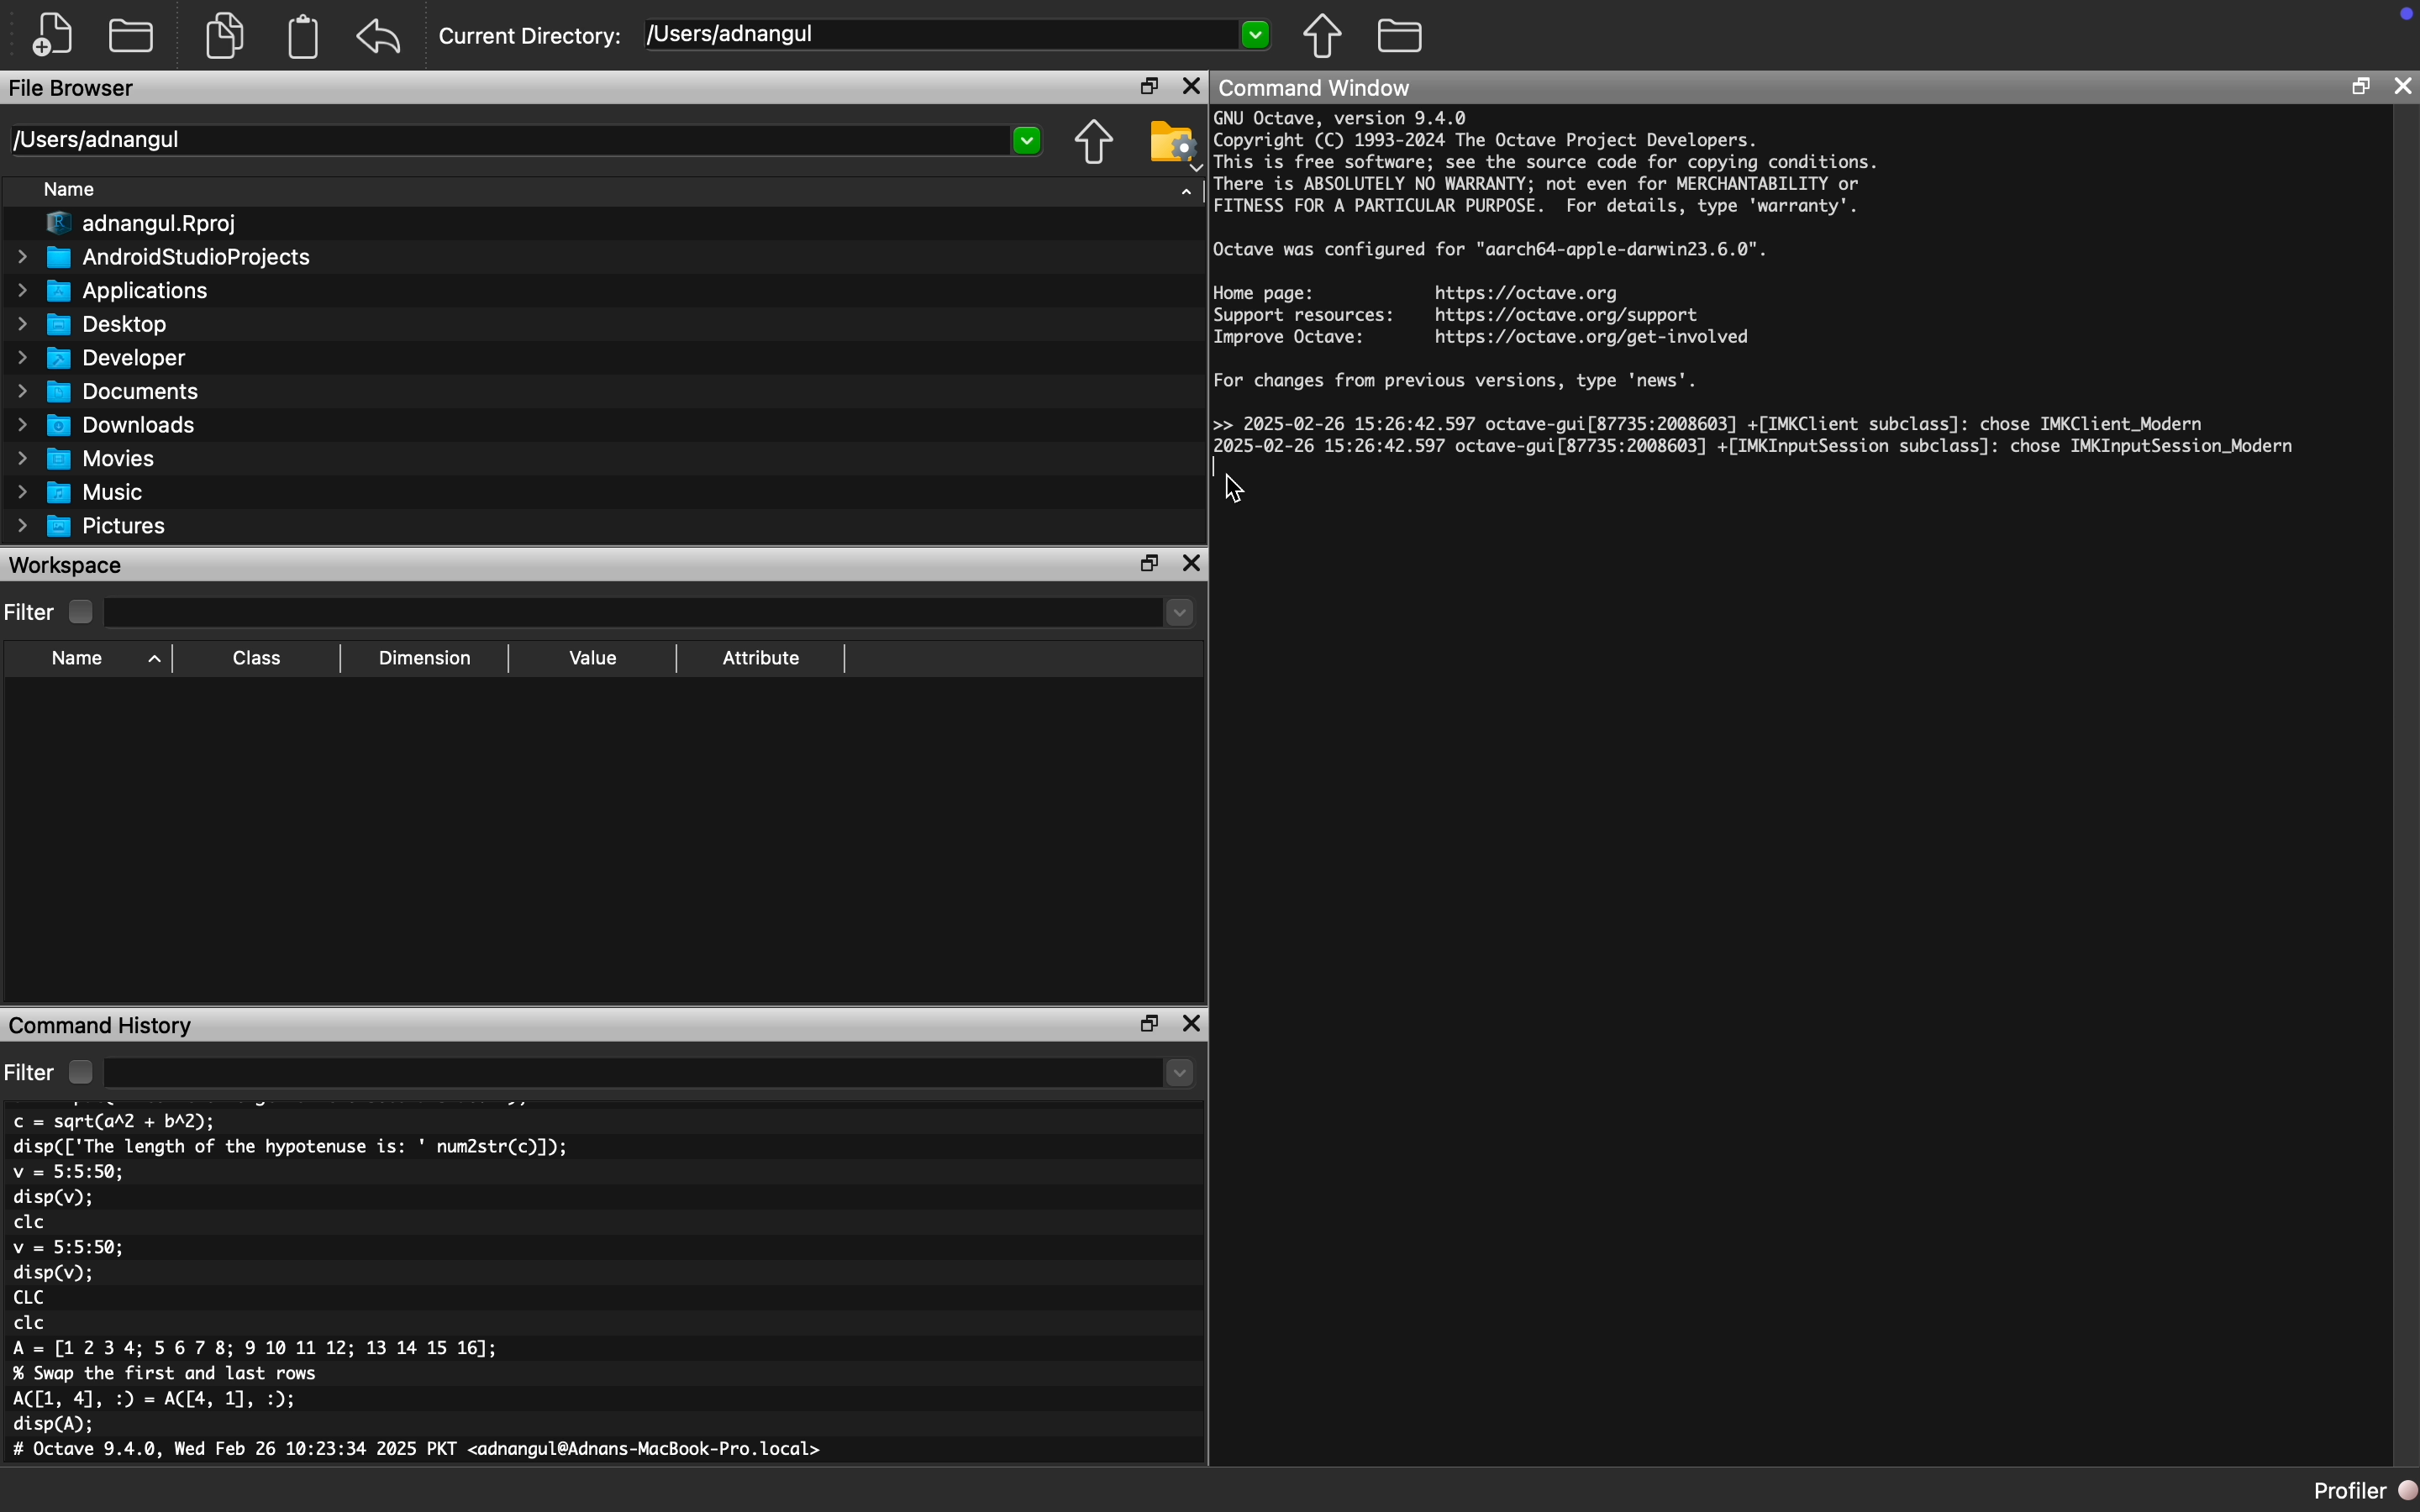  What do you see at coordinates (1483, 315) in the screenshot?
I see `Home page: https://octave.org
Support resources: https://octave.org/support
Improve Octave: https://octave.org/get-involved` at bounding box center [1483, 315].